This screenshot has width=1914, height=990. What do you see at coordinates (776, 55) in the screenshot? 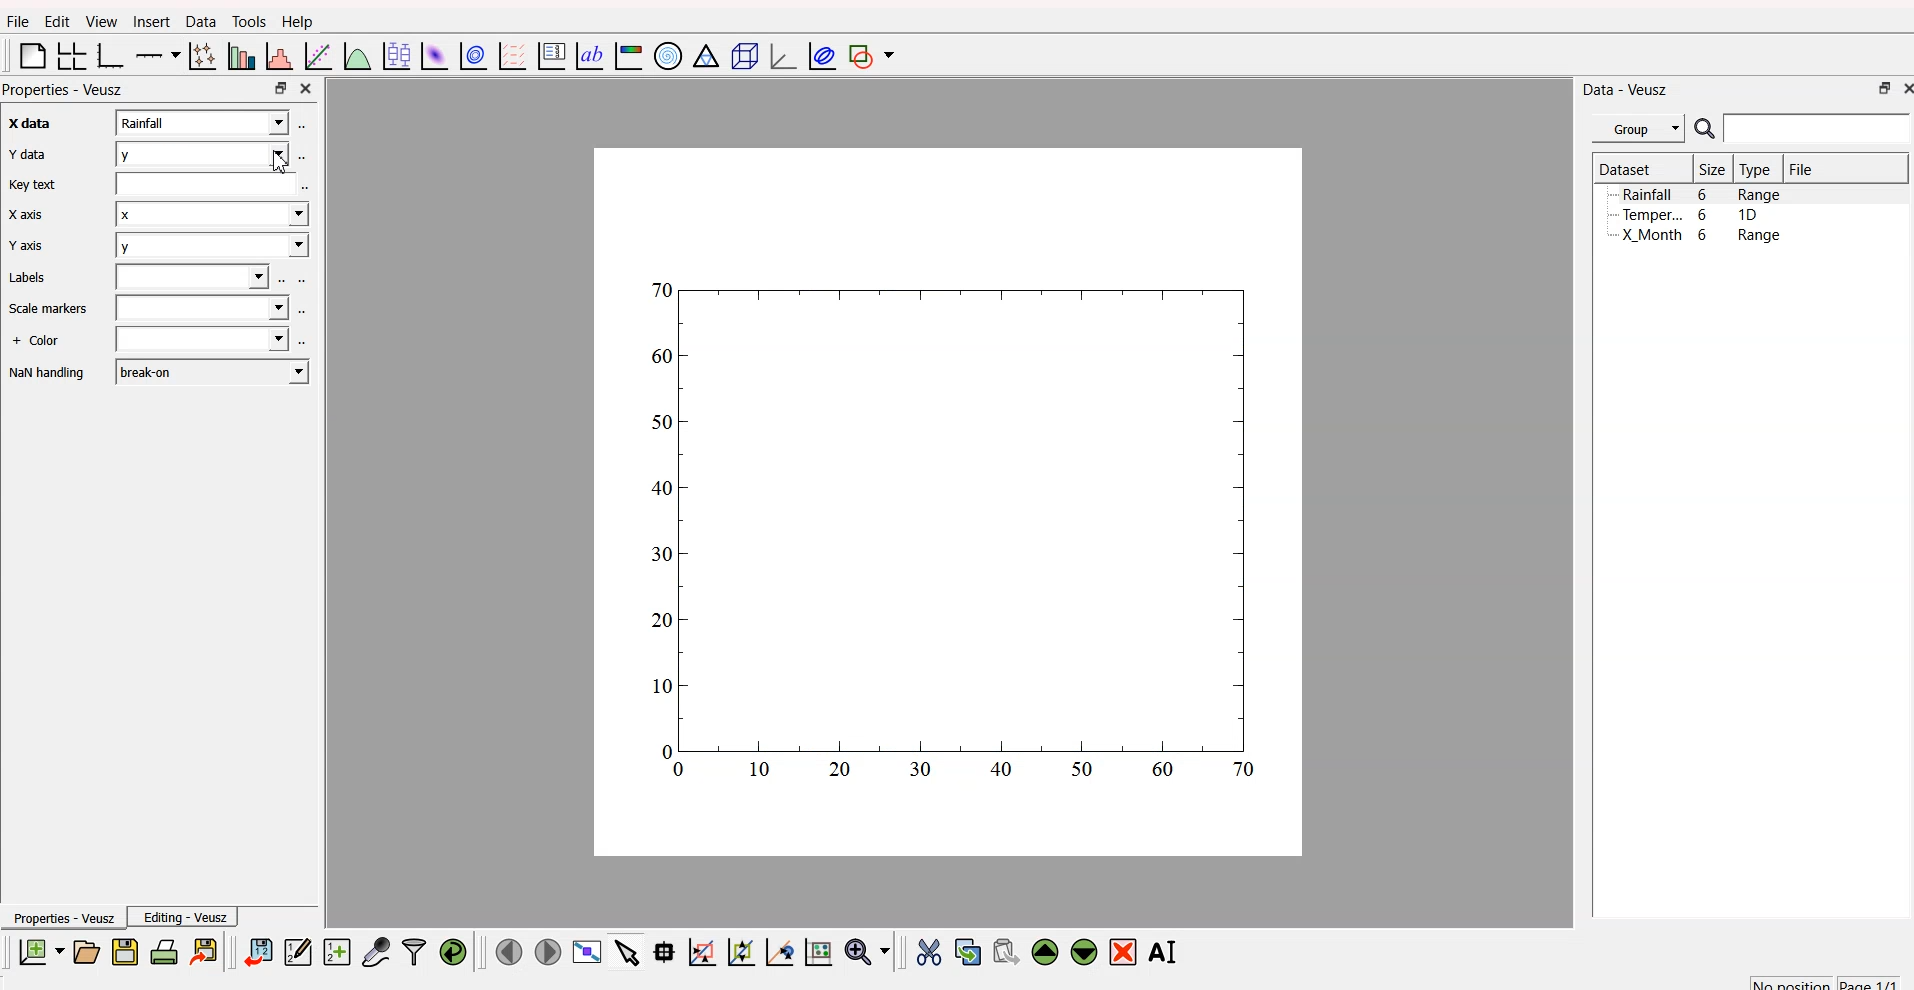
I see `3D graph` at bounding box center [776, 55].